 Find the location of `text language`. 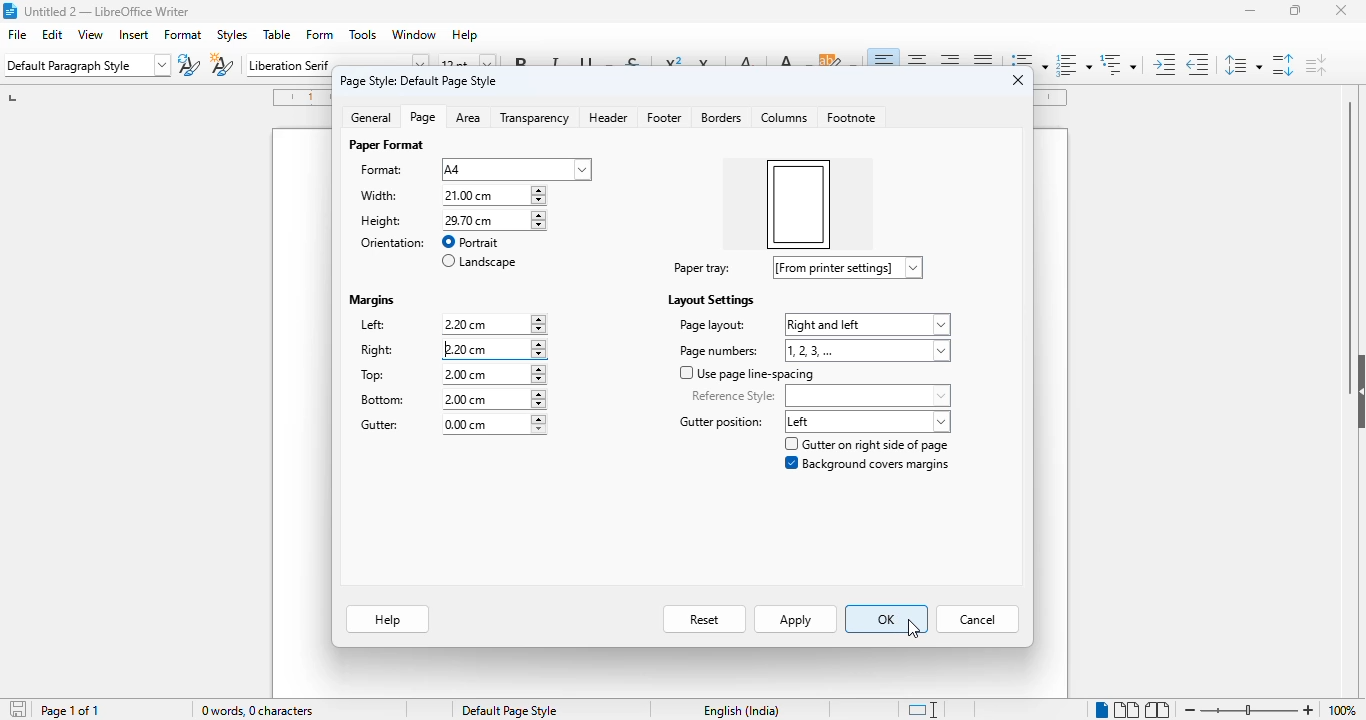

text language is located at coordinates (741, 710).